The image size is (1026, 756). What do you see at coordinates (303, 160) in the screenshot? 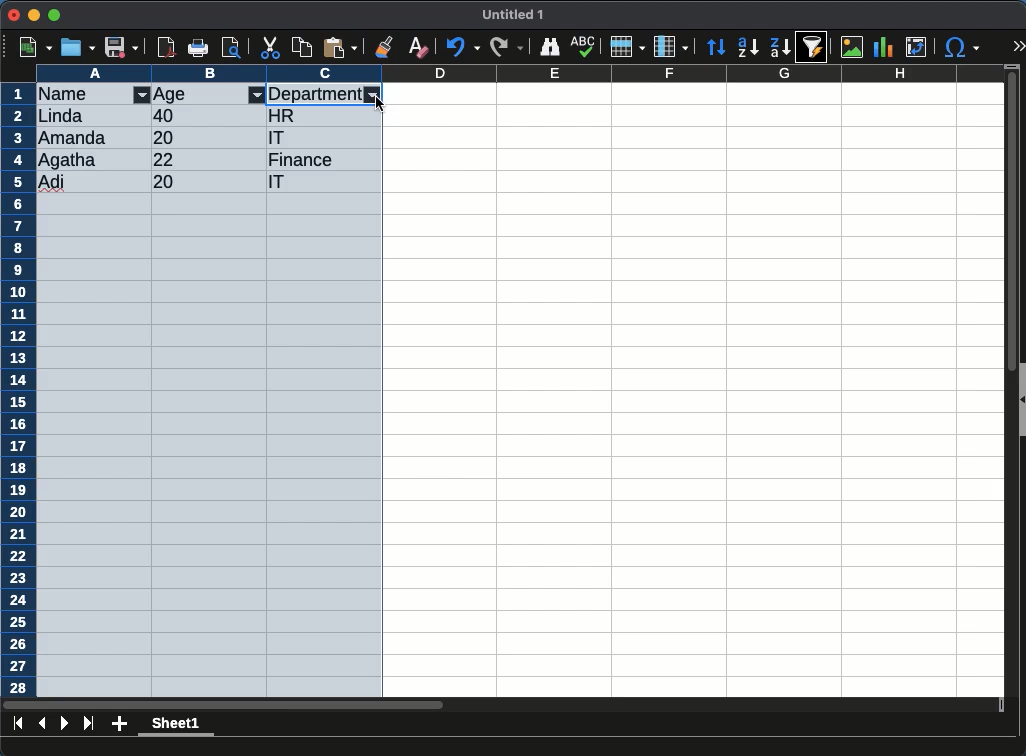
I see `finance ` at bounding box center [303, 160].